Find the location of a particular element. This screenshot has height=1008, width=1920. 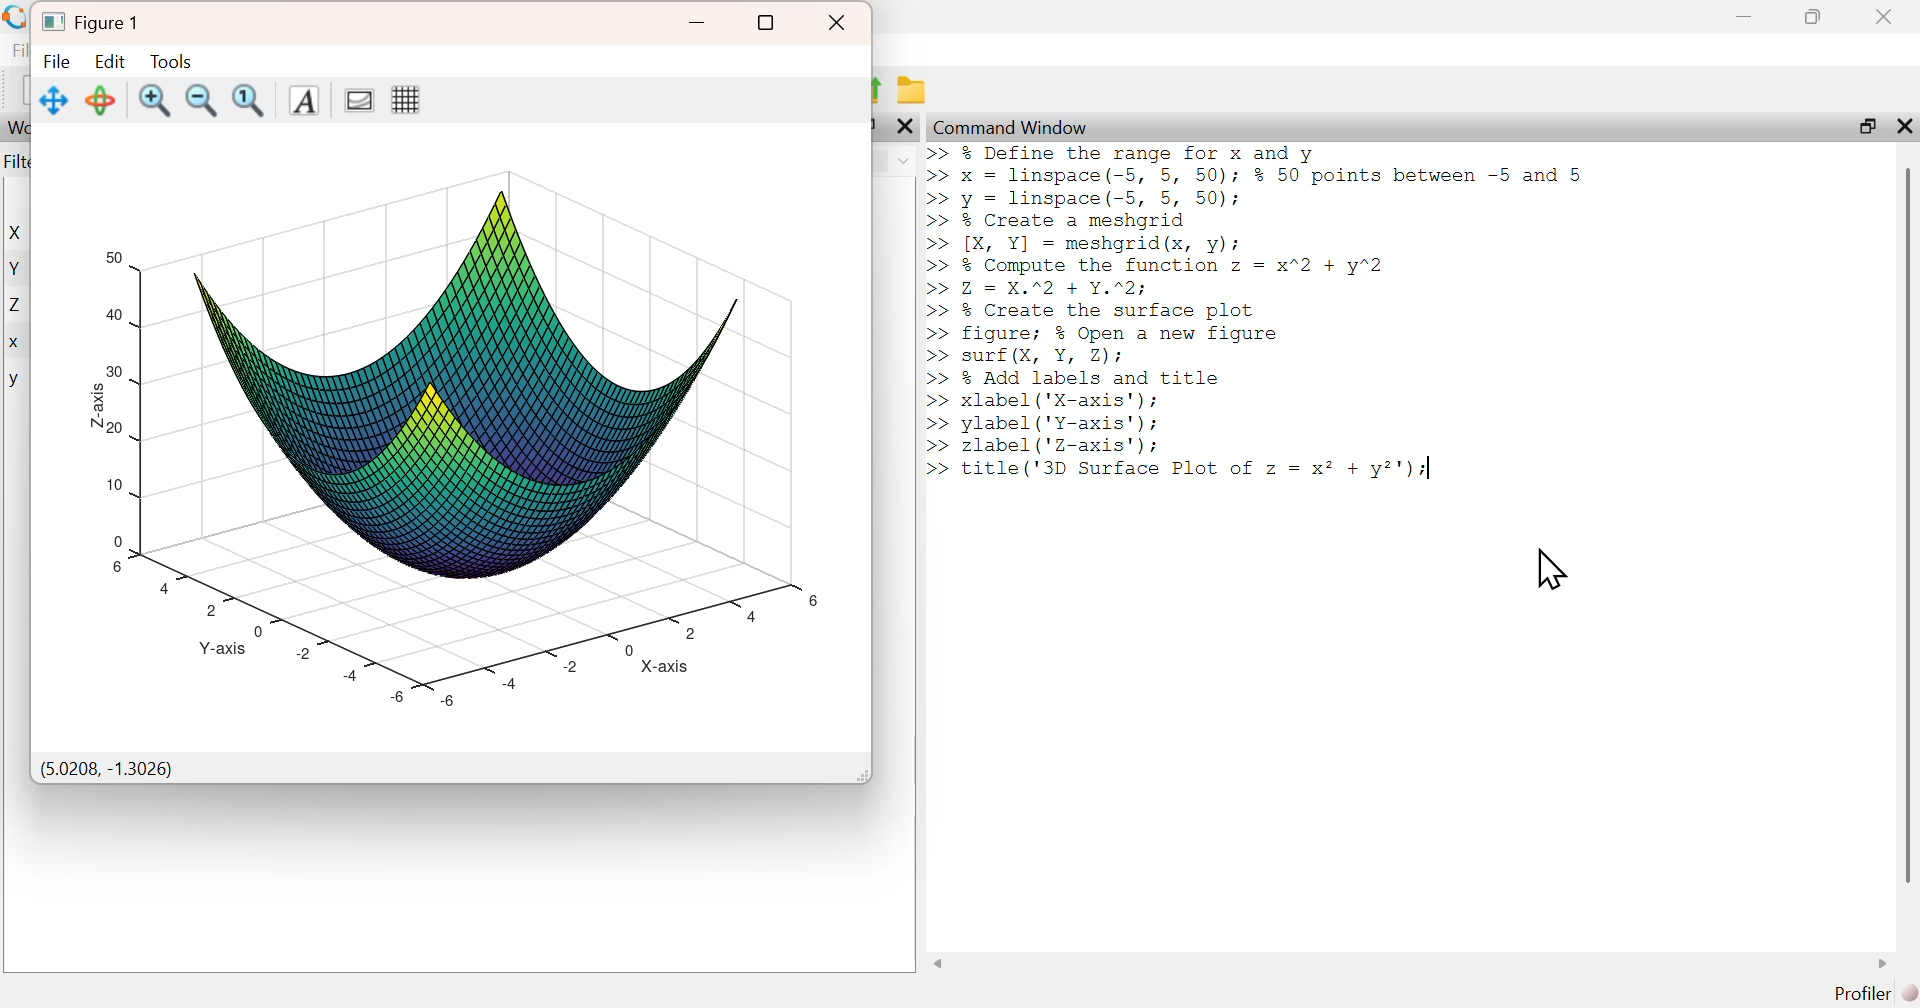

minimize is located at coordinates (699, 23).